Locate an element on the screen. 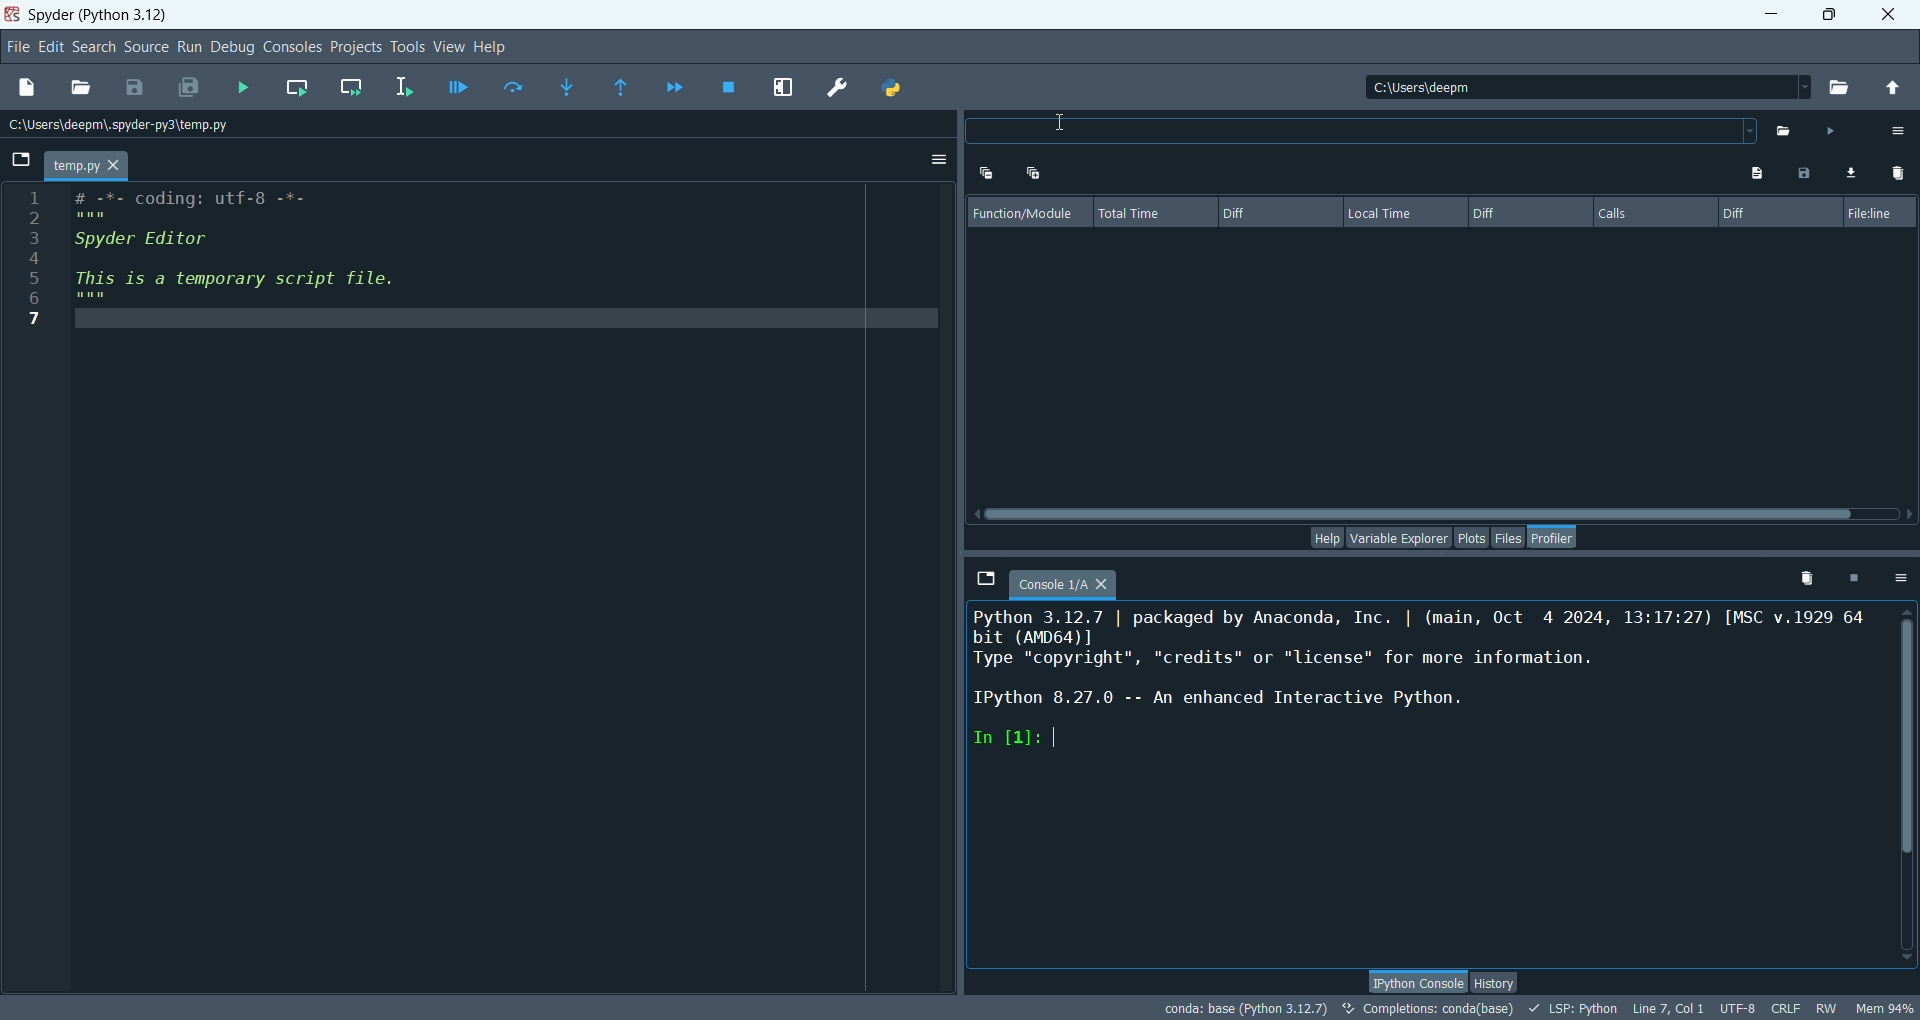 The image size is (1920, 1020). options is located at coordinates (1898, 580).